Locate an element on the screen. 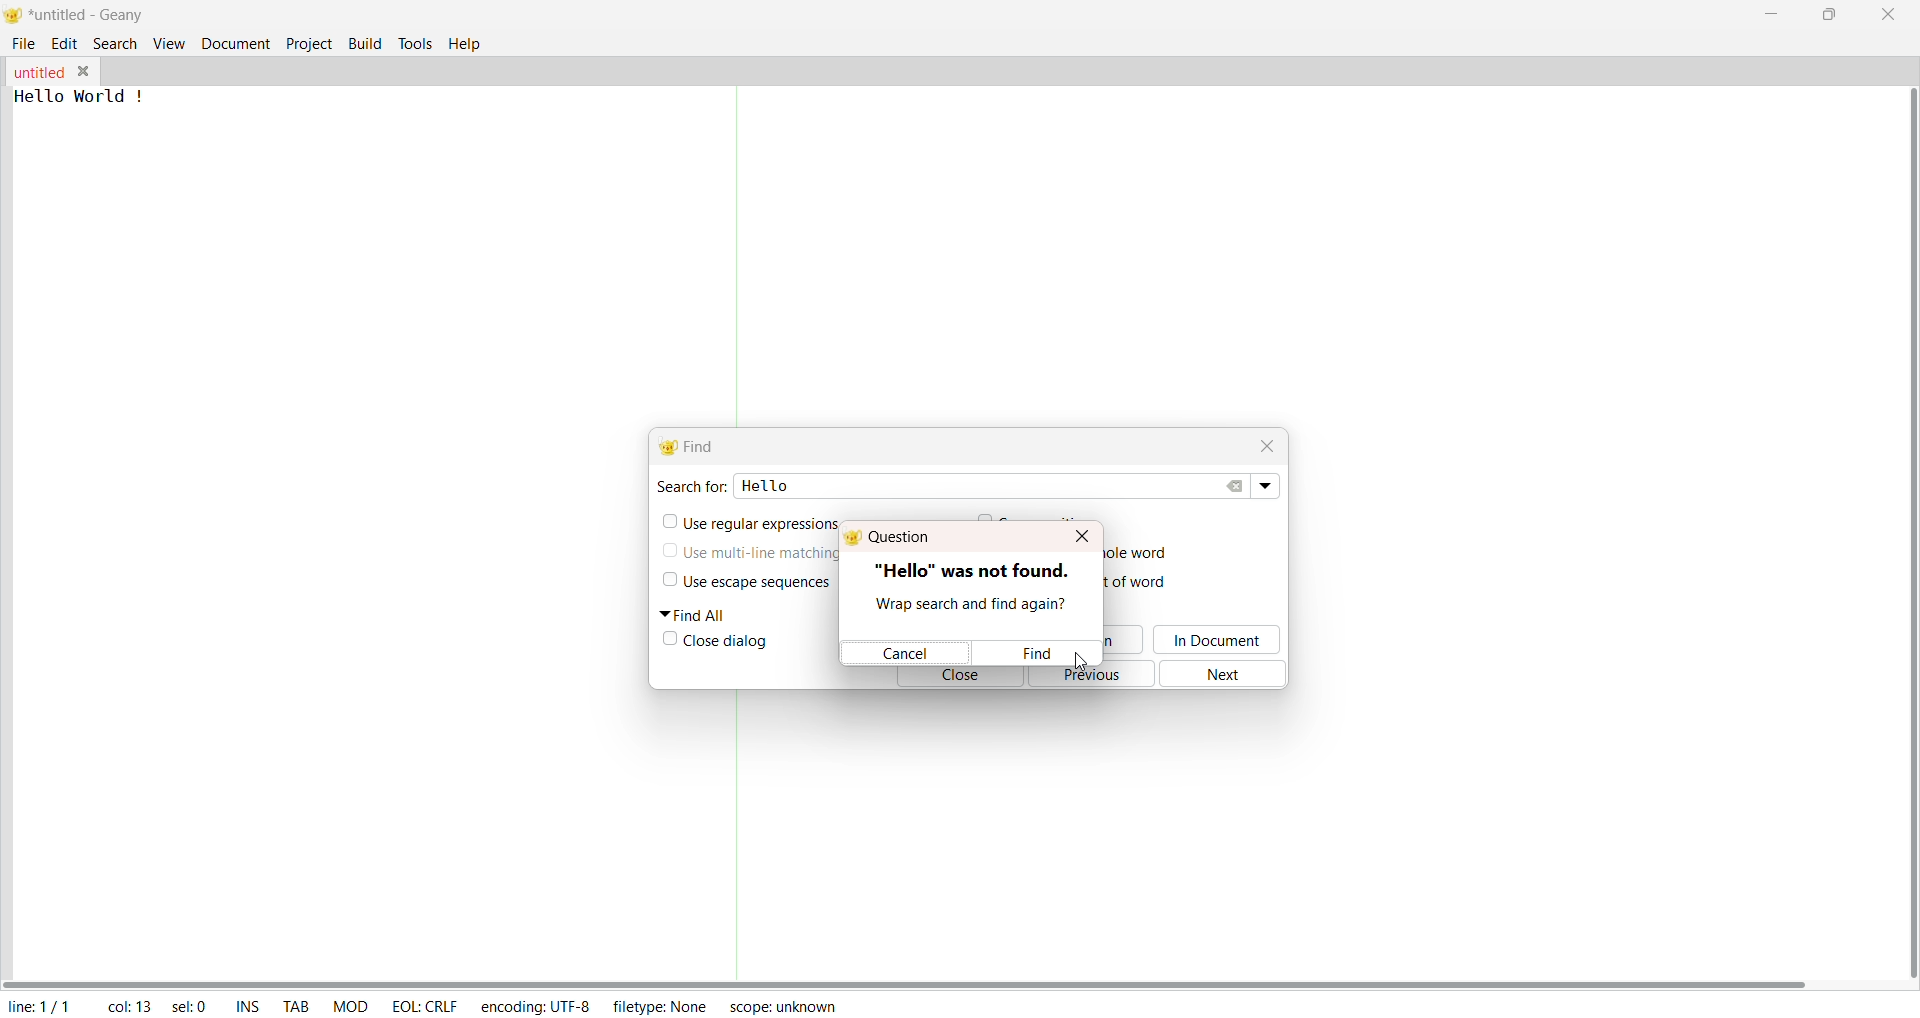 The image size is (1920, 1018). Use Multi Line Matching is located at coordinates (759, 558).